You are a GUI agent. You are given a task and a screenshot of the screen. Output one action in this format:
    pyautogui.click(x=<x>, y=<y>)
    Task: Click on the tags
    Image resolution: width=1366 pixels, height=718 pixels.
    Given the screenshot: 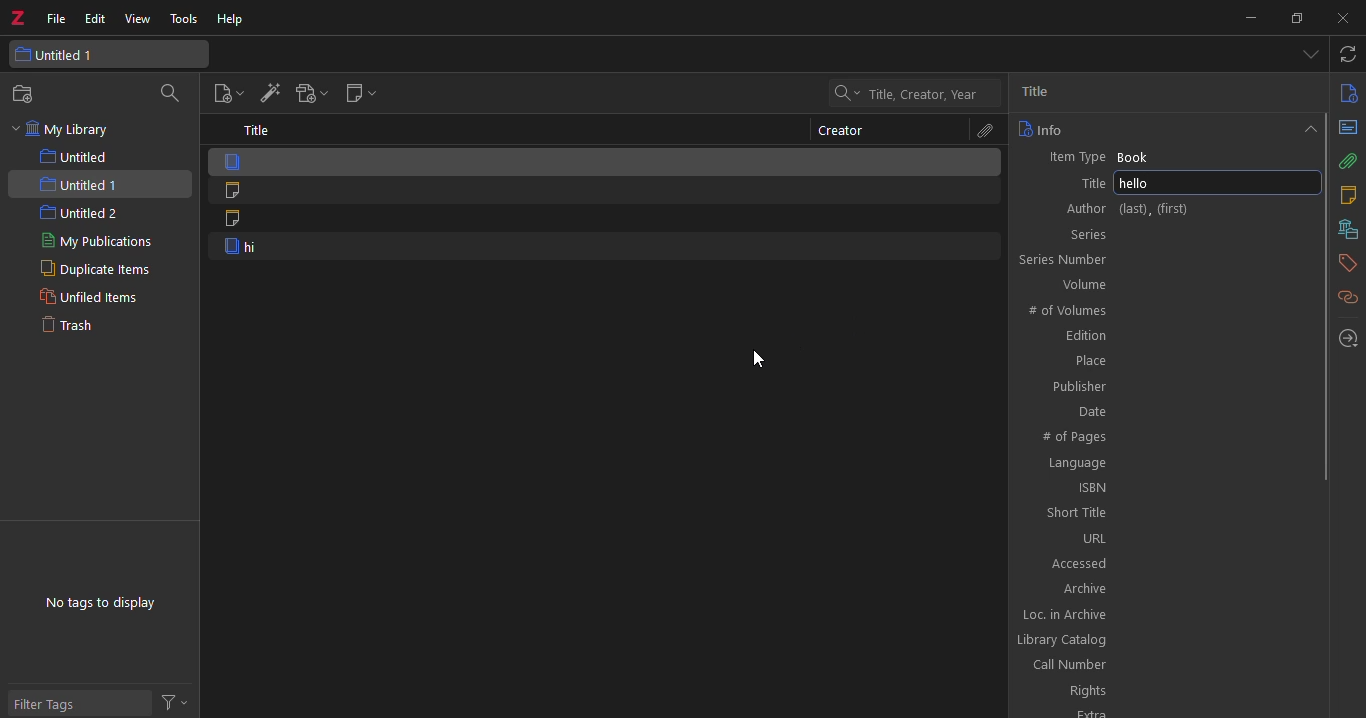 What is the action you would take?
    pyautogui.click(x=1348, y=261)
    